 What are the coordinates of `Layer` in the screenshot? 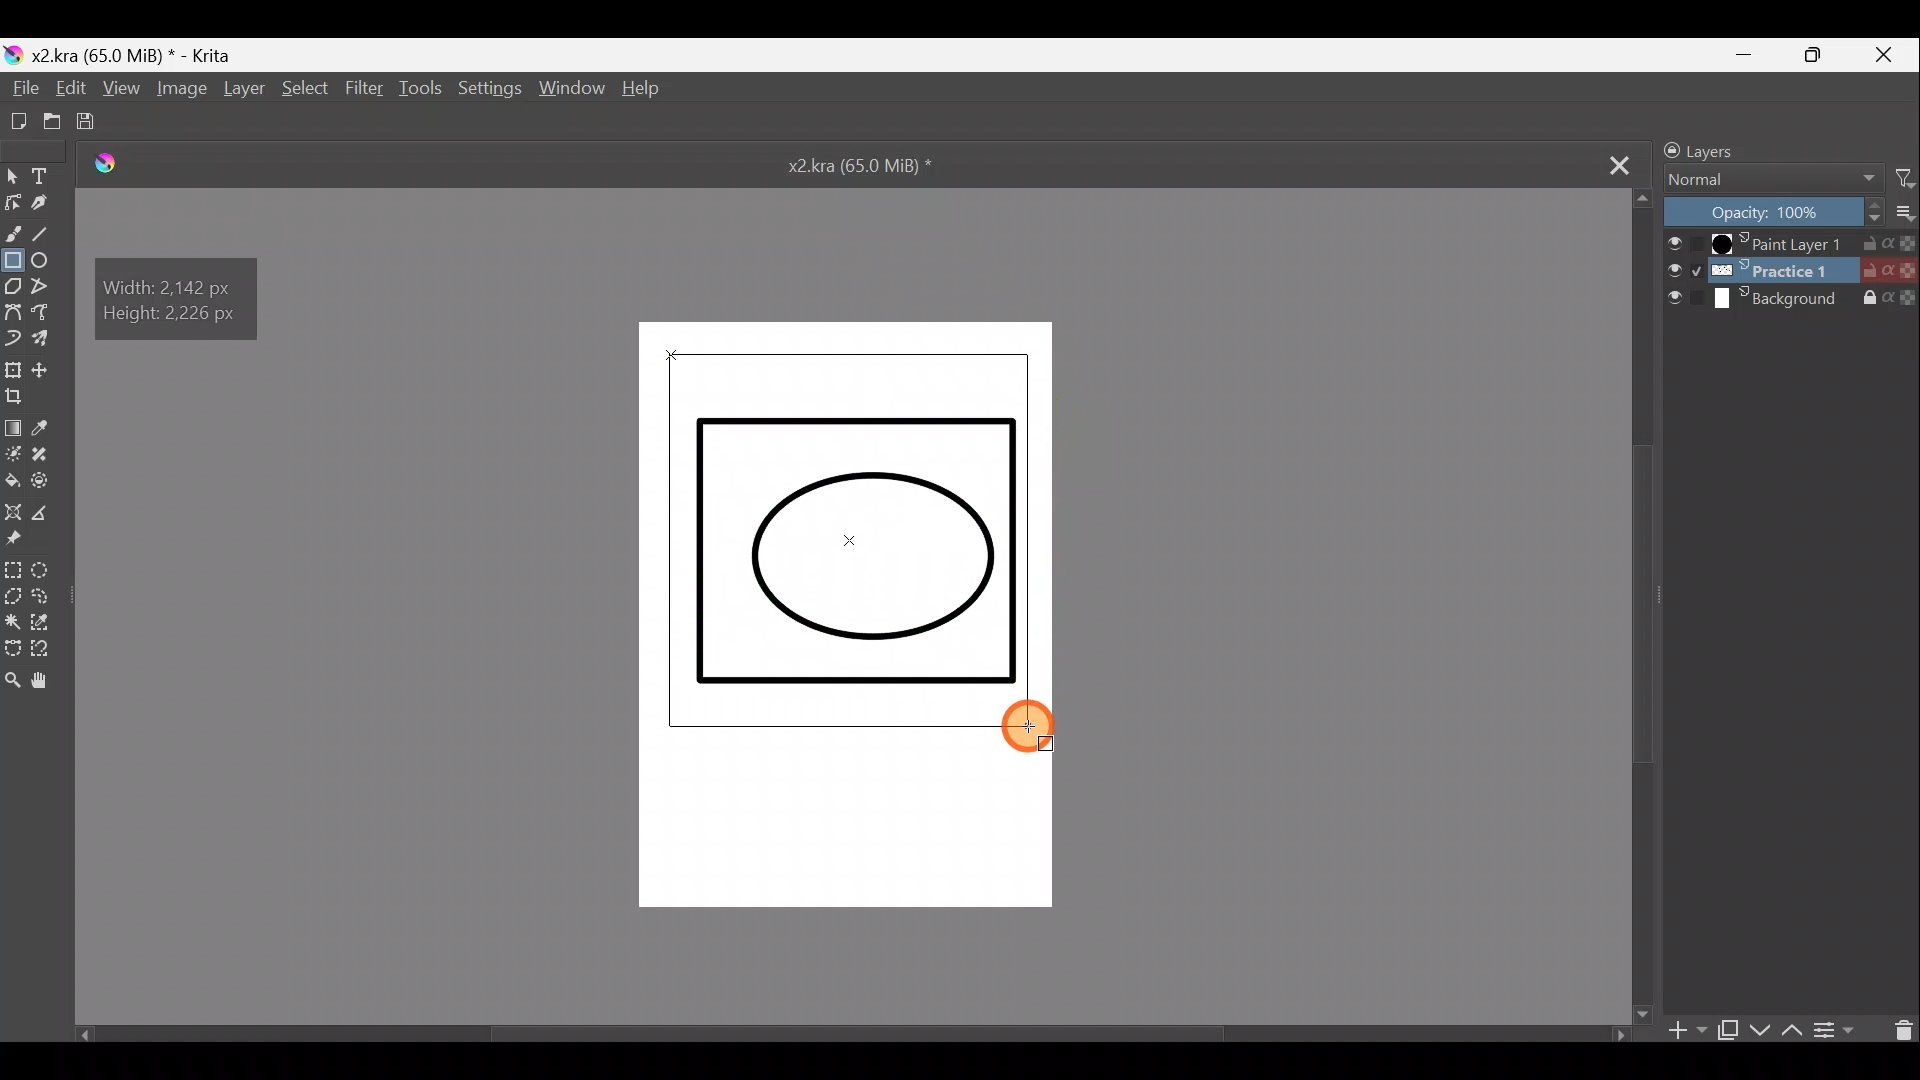 It's located at (242, 92).